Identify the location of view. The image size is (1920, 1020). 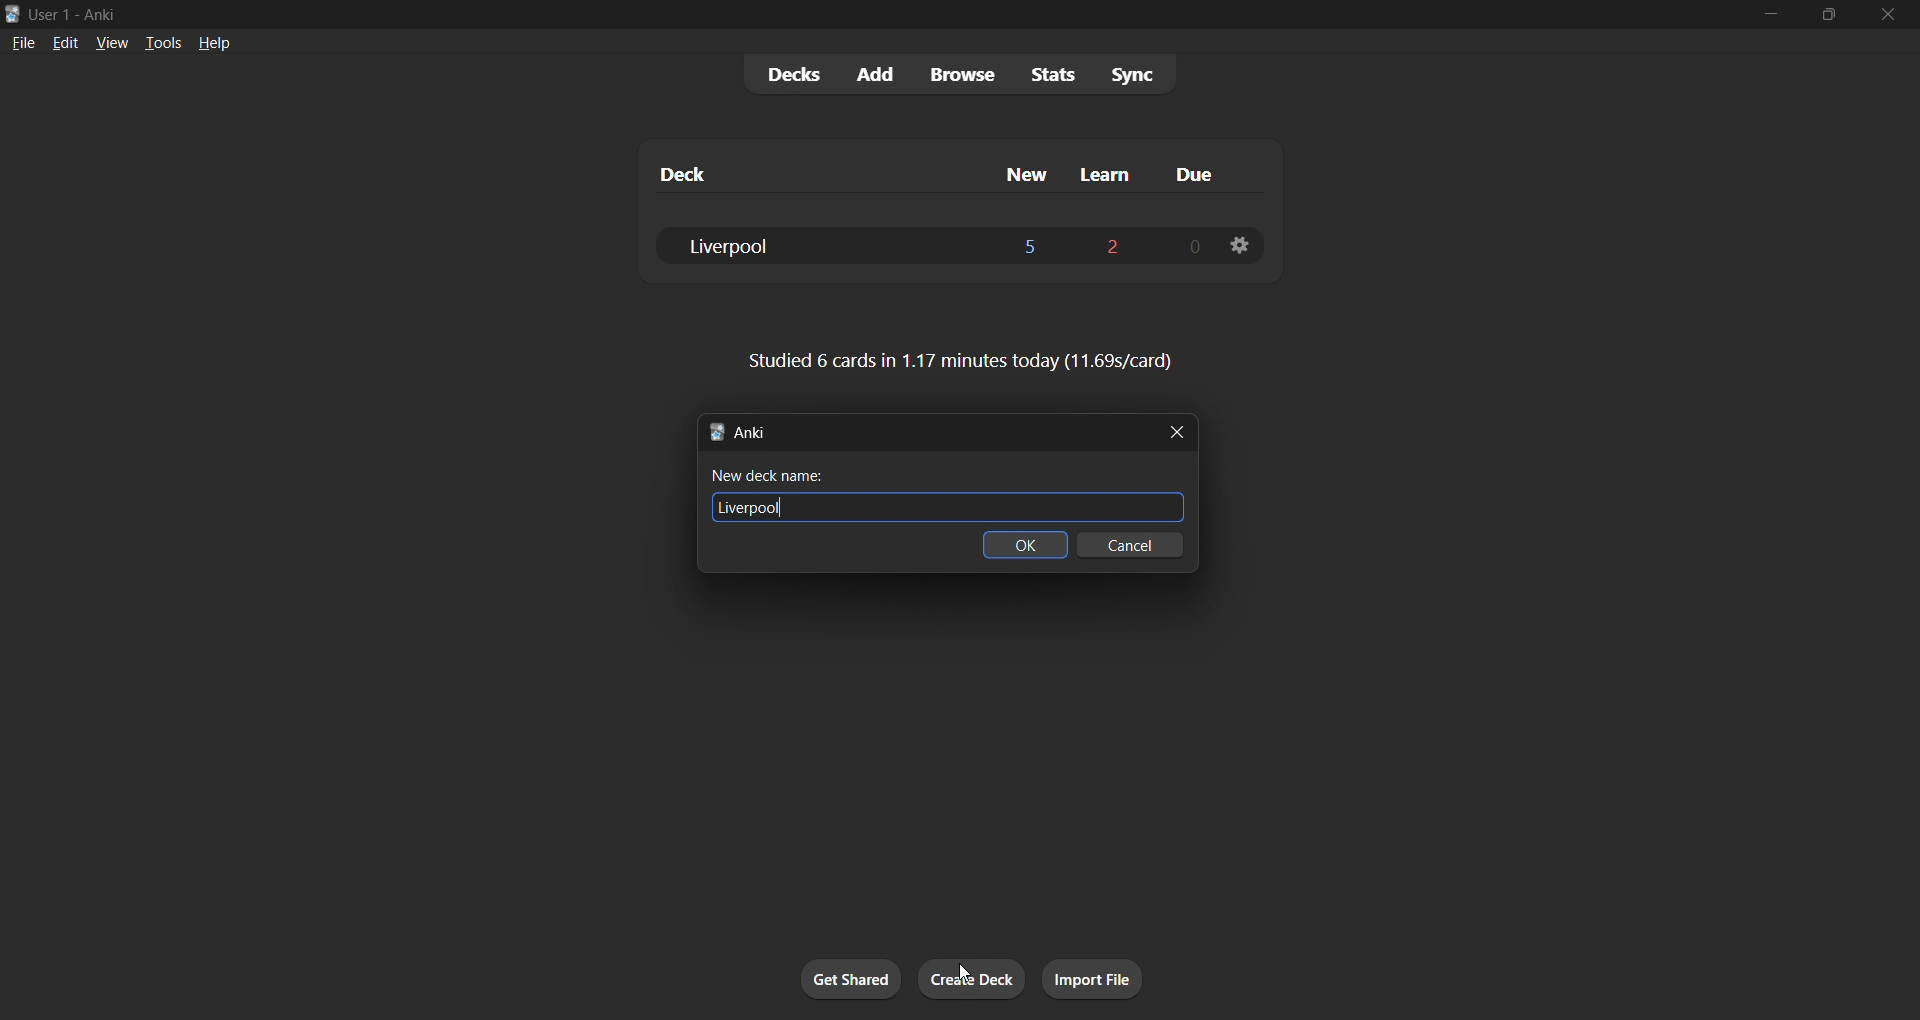
(110, 44).